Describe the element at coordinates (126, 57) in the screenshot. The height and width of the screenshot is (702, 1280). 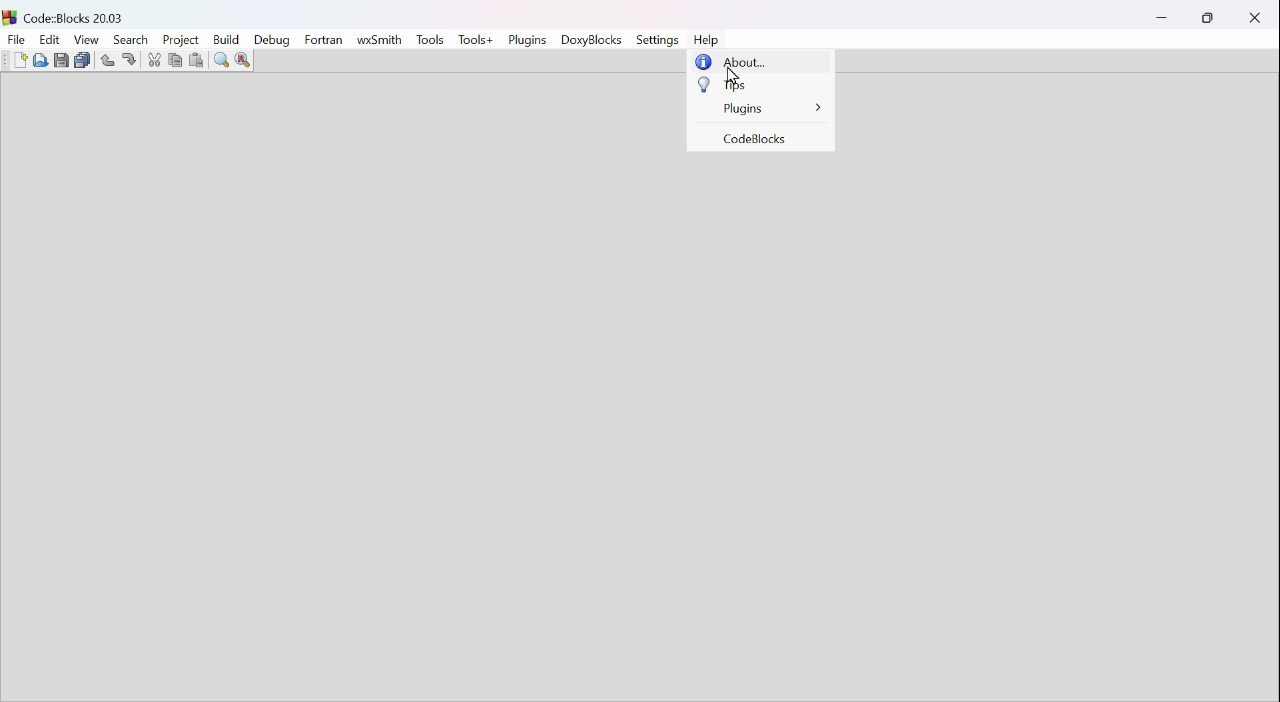
I see `Redo` at that location.